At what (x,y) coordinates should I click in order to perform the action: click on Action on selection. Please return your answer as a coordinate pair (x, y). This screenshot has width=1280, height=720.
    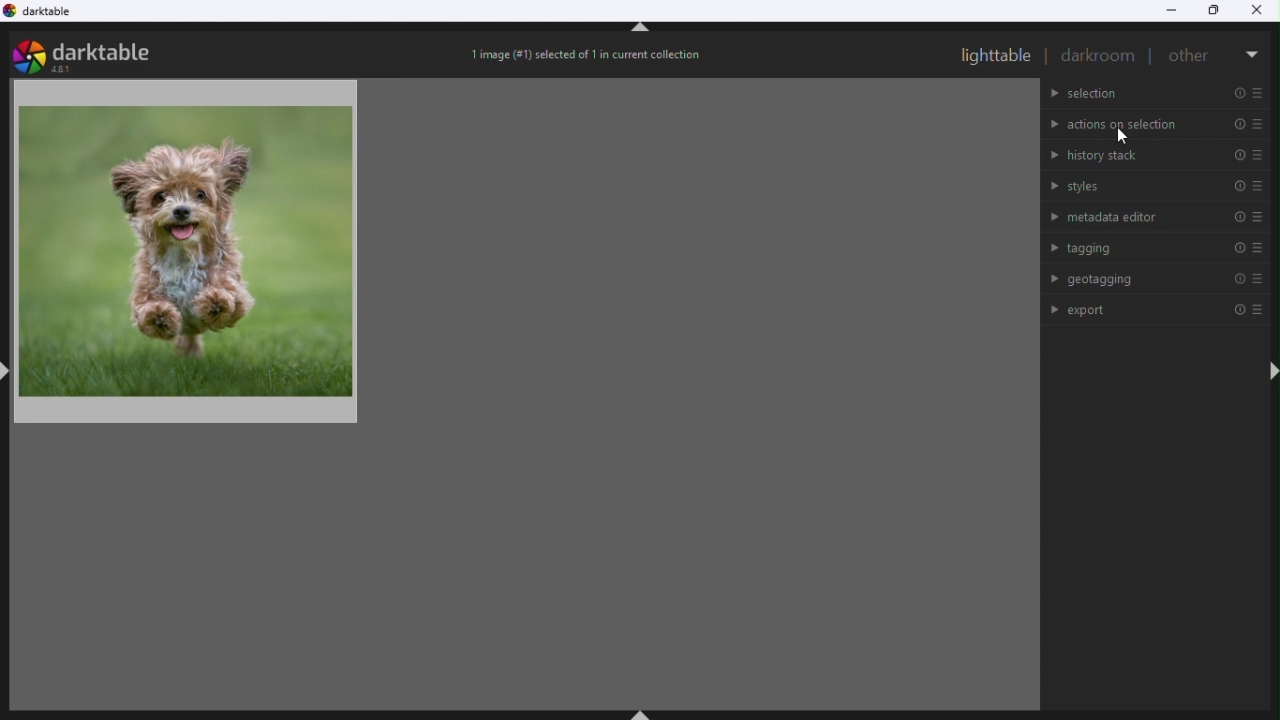
    Looking at the image, I should click on (1155, 125).